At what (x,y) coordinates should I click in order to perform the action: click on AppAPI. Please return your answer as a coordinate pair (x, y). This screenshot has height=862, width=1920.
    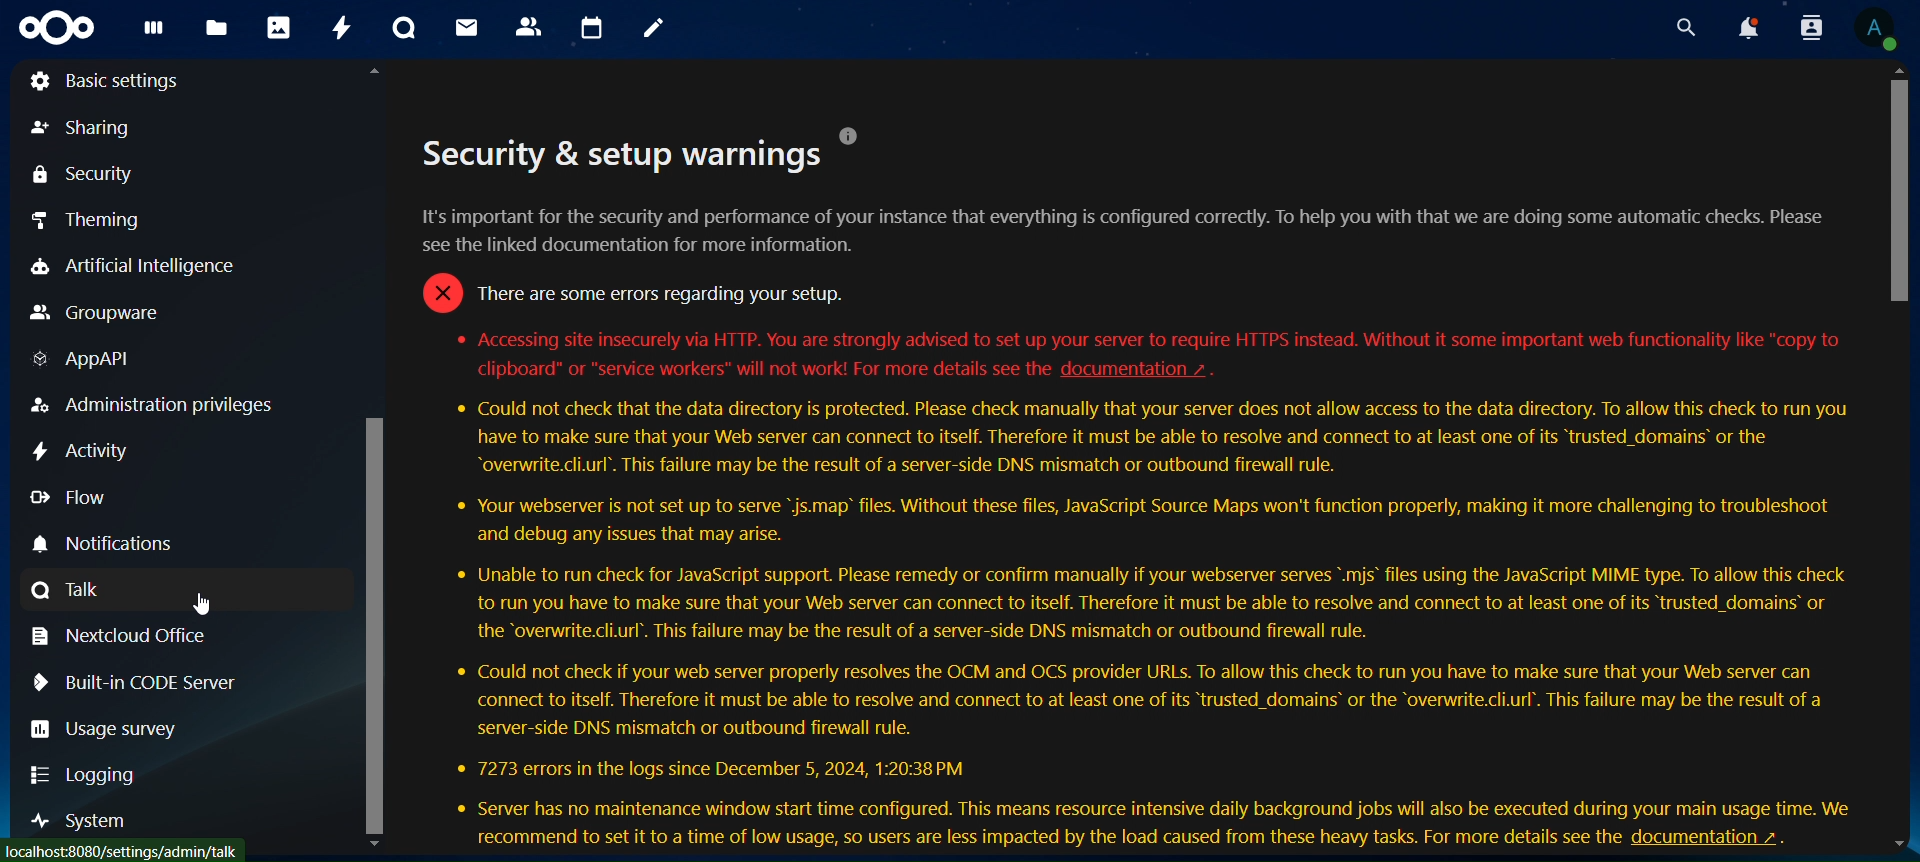
    Looking at the image, I should click on (89, 364).